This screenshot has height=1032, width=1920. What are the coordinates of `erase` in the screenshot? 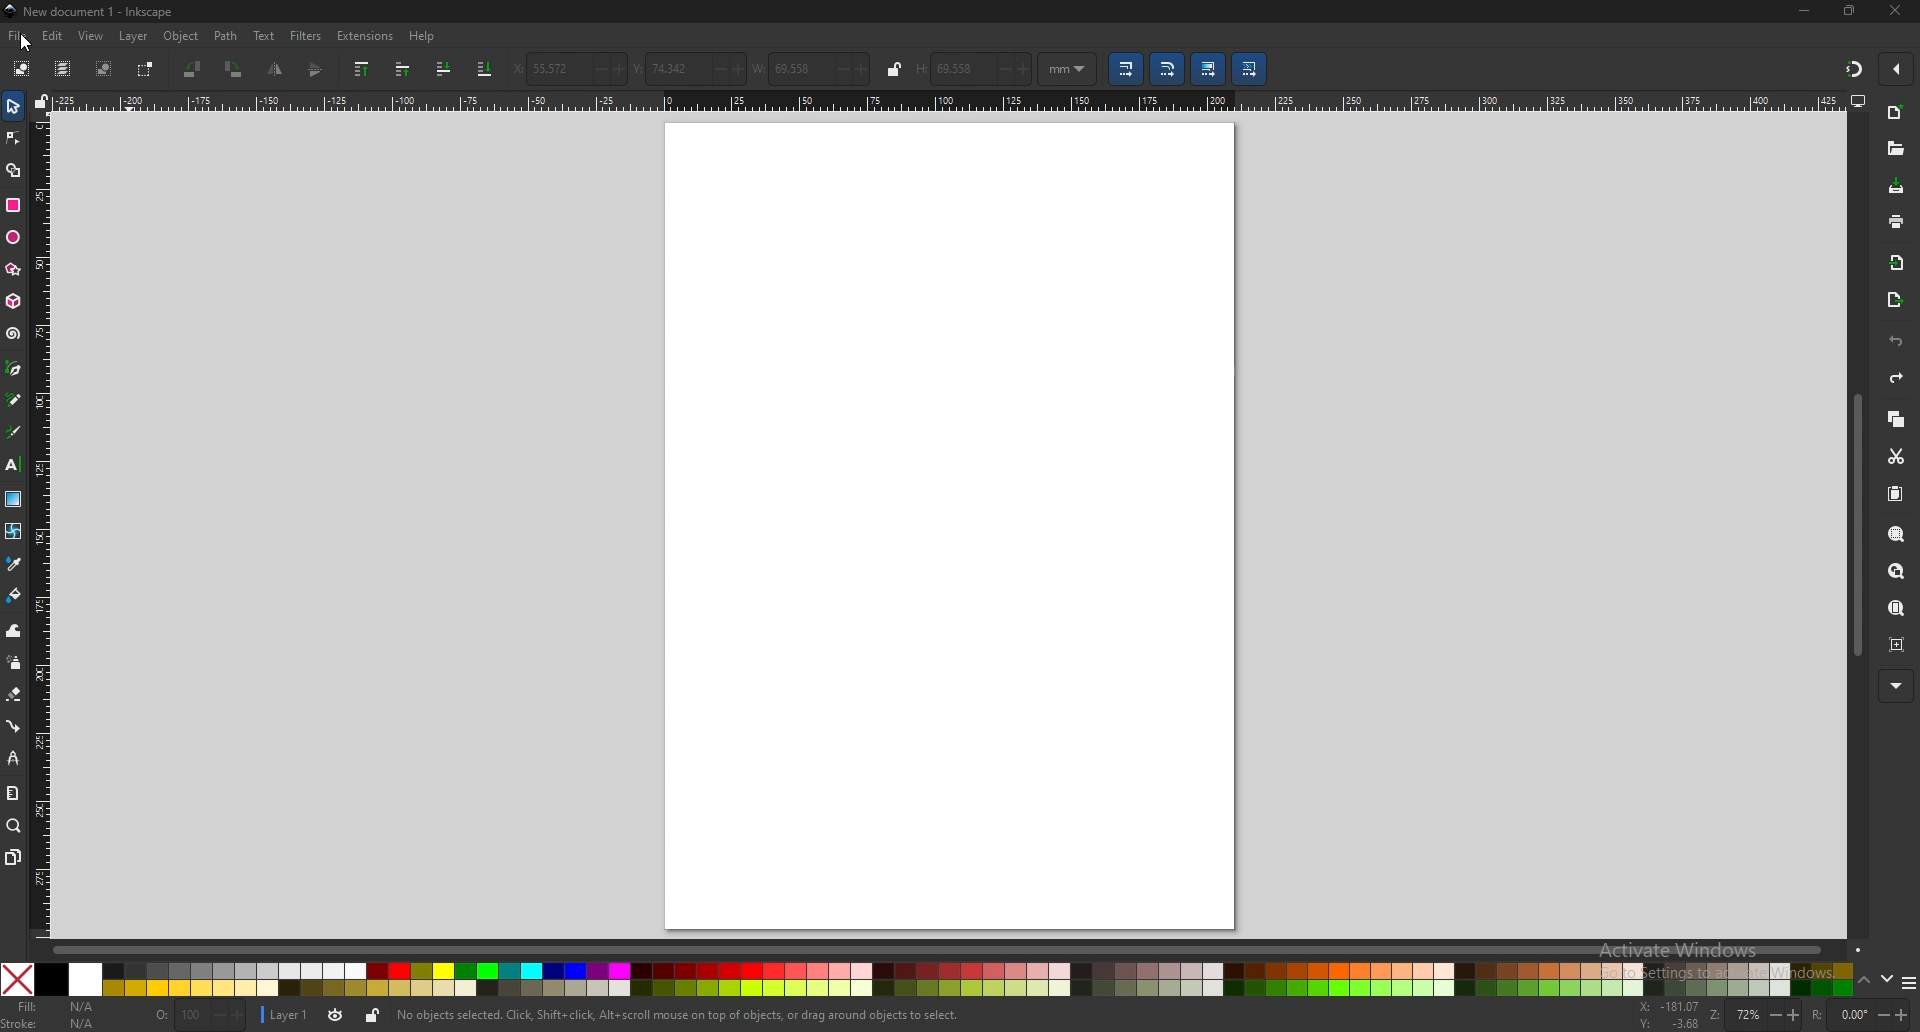 It's located at (14, 693).